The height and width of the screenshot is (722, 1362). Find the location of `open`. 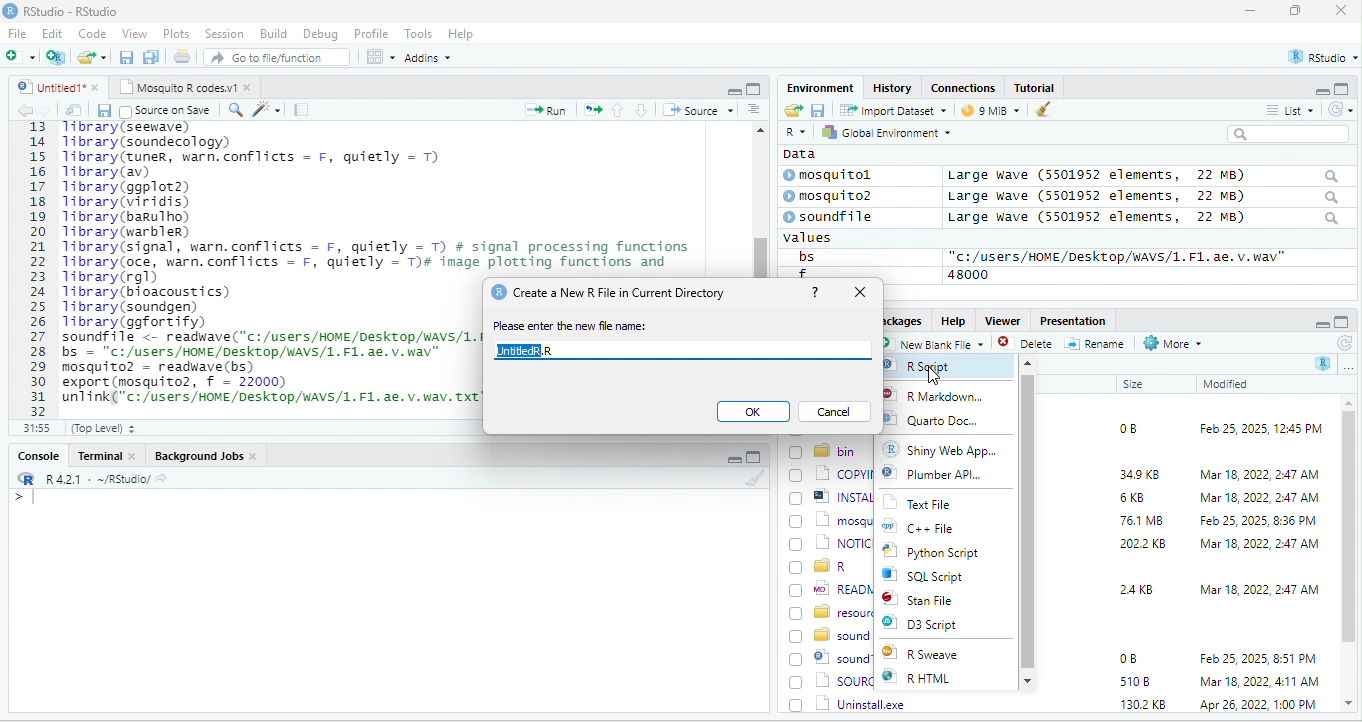

open is located at coordinates (792, 111).